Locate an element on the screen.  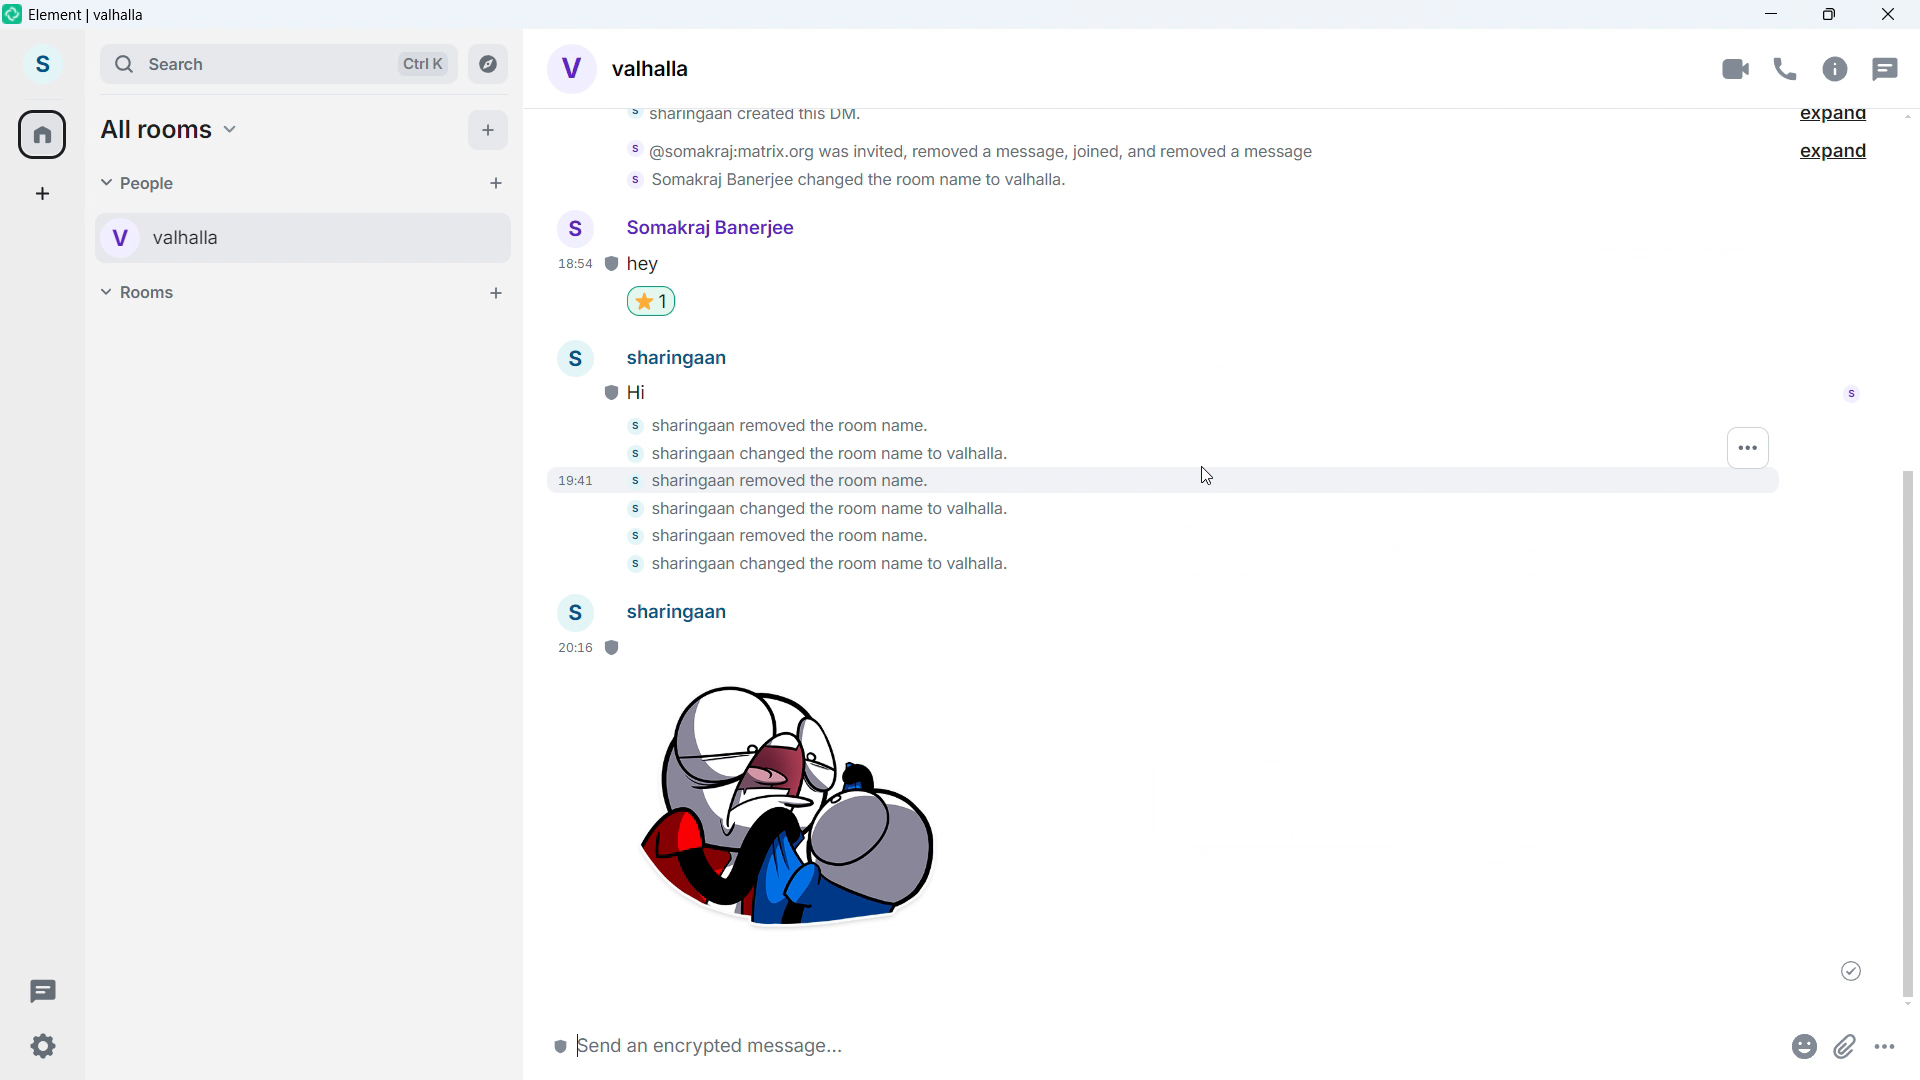
expand is located at coordinates (1838, 154).